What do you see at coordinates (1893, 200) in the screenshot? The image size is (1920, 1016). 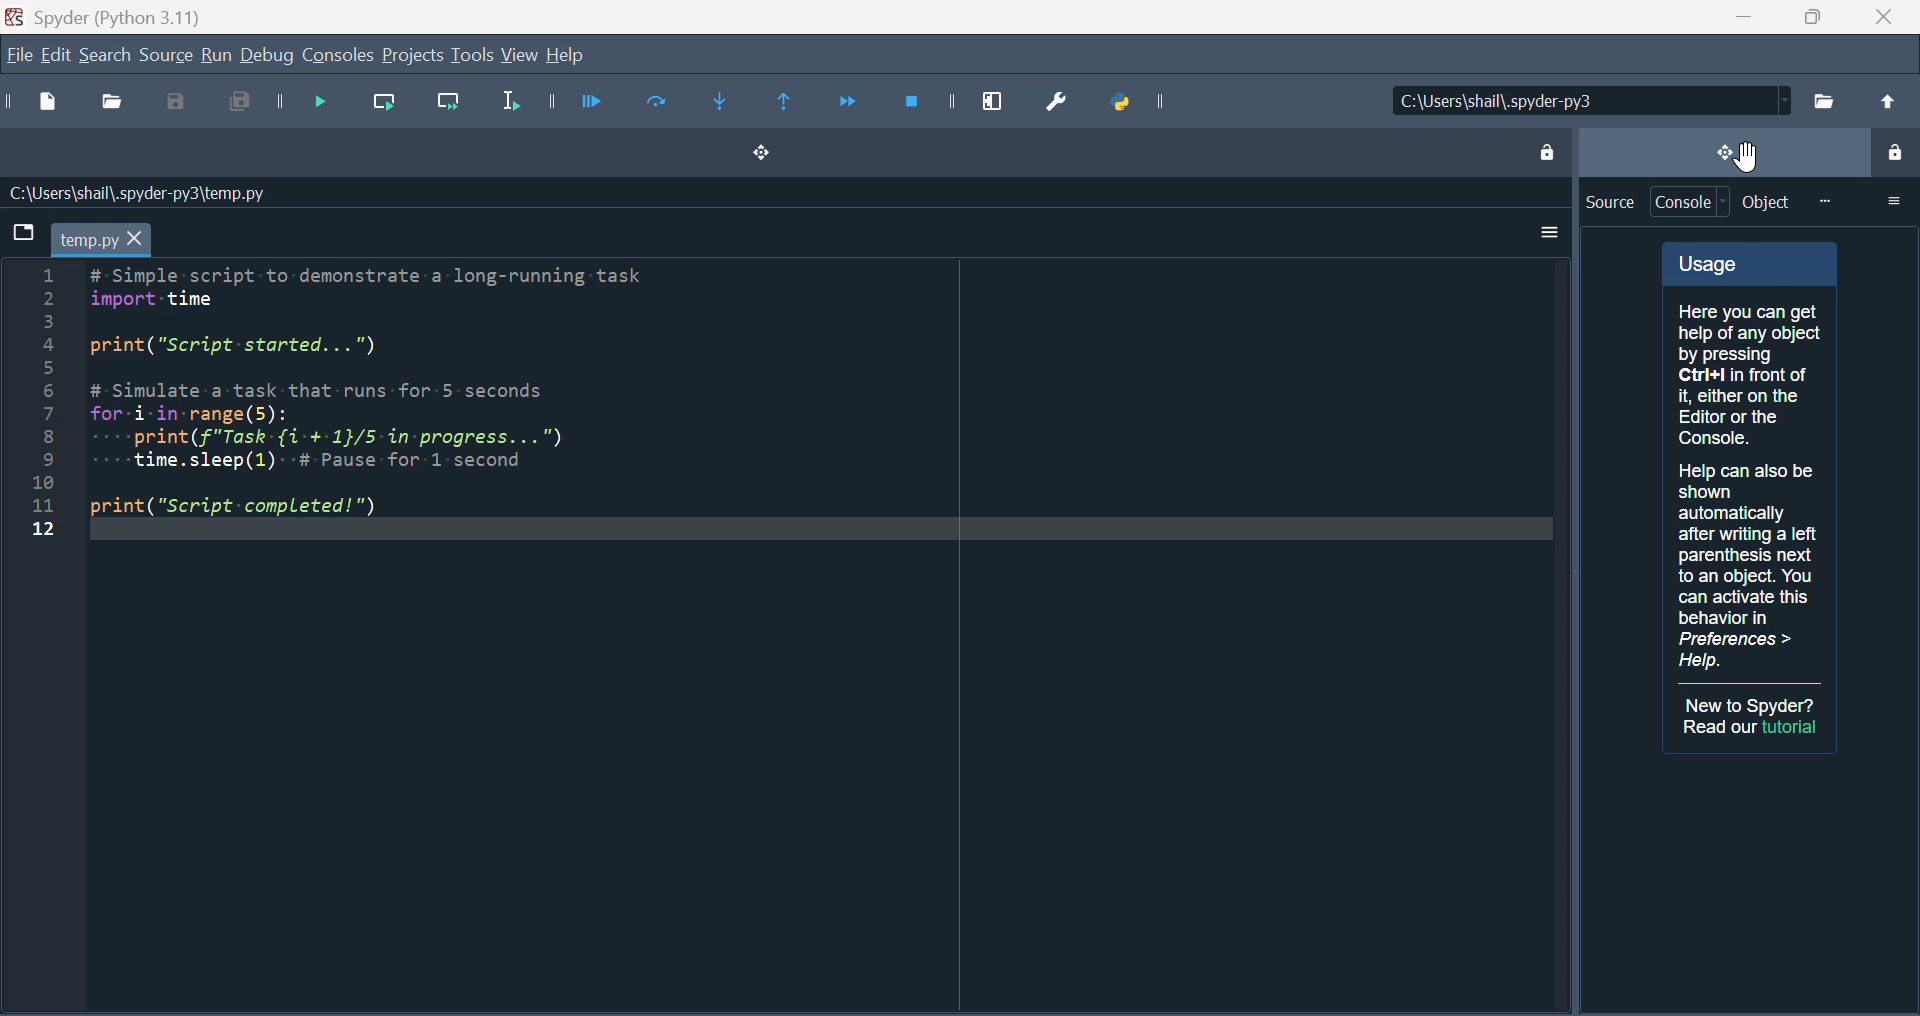 I see `more options` at bounding box center [1893, 200].